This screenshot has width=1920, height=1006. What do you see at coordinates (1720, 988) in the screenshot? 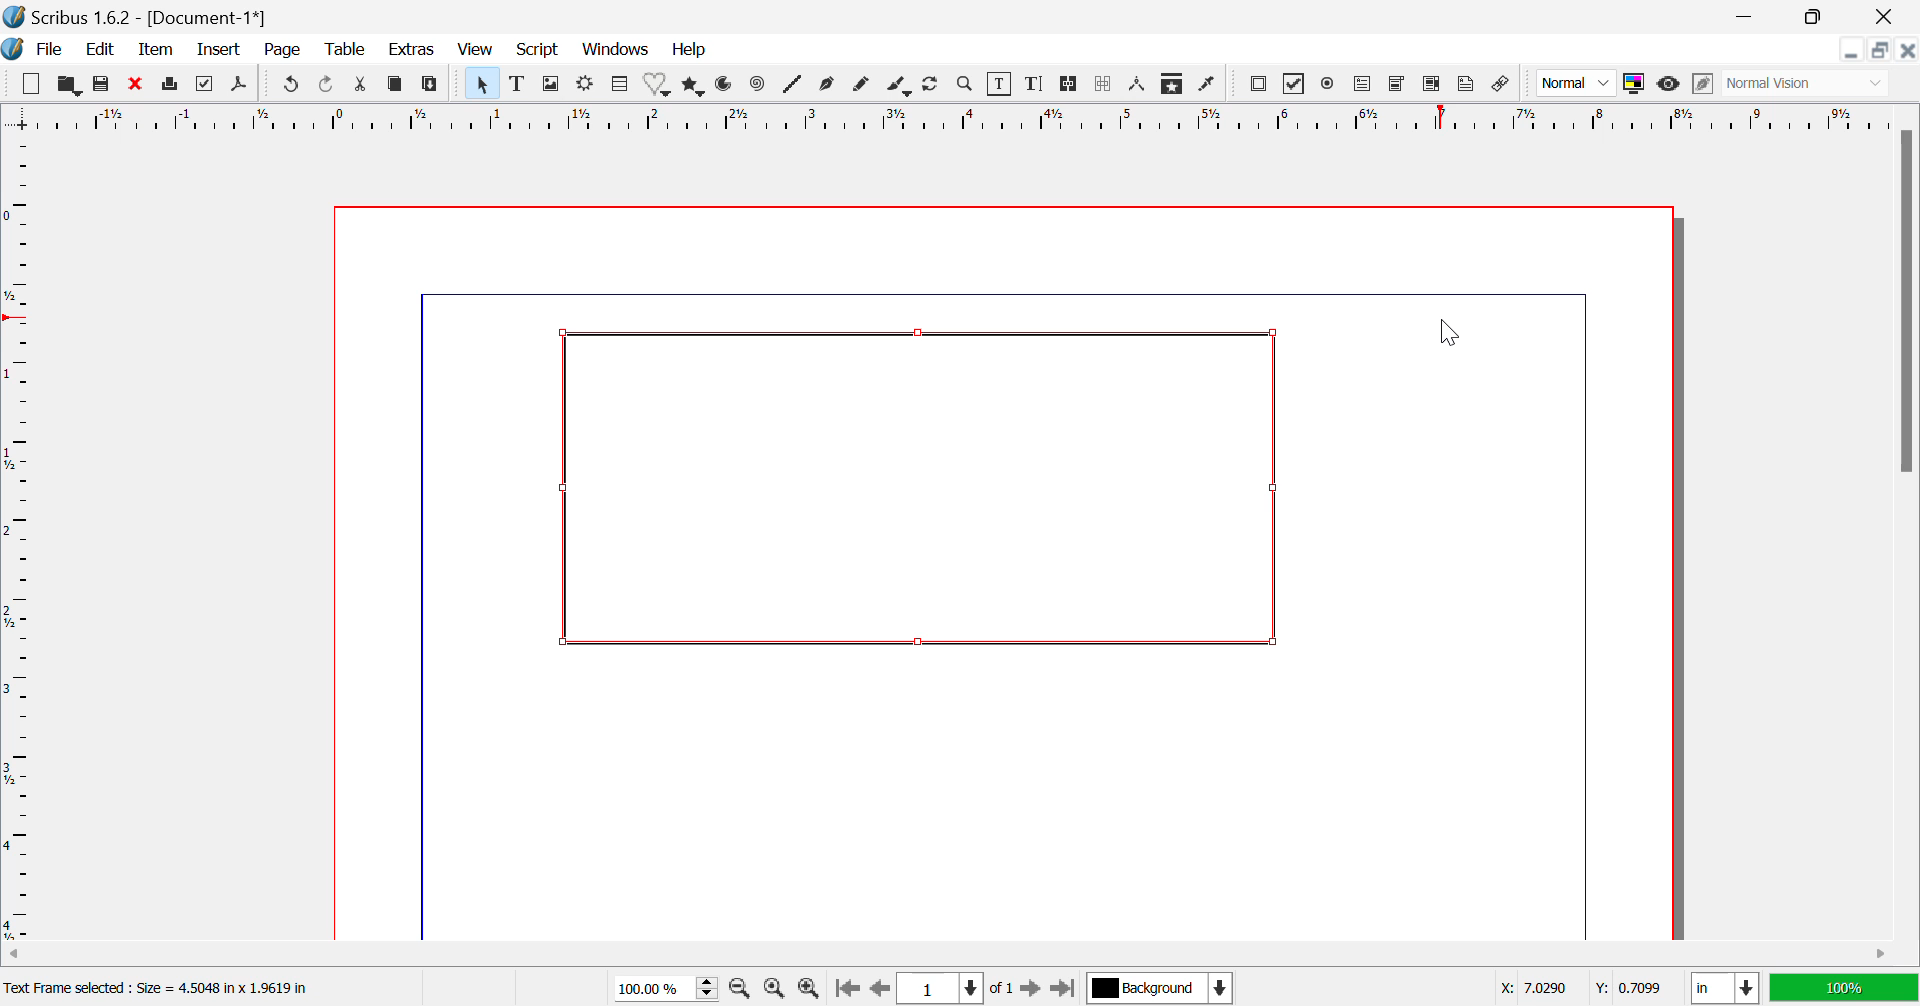
I see `in` at bounding box center [1720, 988].